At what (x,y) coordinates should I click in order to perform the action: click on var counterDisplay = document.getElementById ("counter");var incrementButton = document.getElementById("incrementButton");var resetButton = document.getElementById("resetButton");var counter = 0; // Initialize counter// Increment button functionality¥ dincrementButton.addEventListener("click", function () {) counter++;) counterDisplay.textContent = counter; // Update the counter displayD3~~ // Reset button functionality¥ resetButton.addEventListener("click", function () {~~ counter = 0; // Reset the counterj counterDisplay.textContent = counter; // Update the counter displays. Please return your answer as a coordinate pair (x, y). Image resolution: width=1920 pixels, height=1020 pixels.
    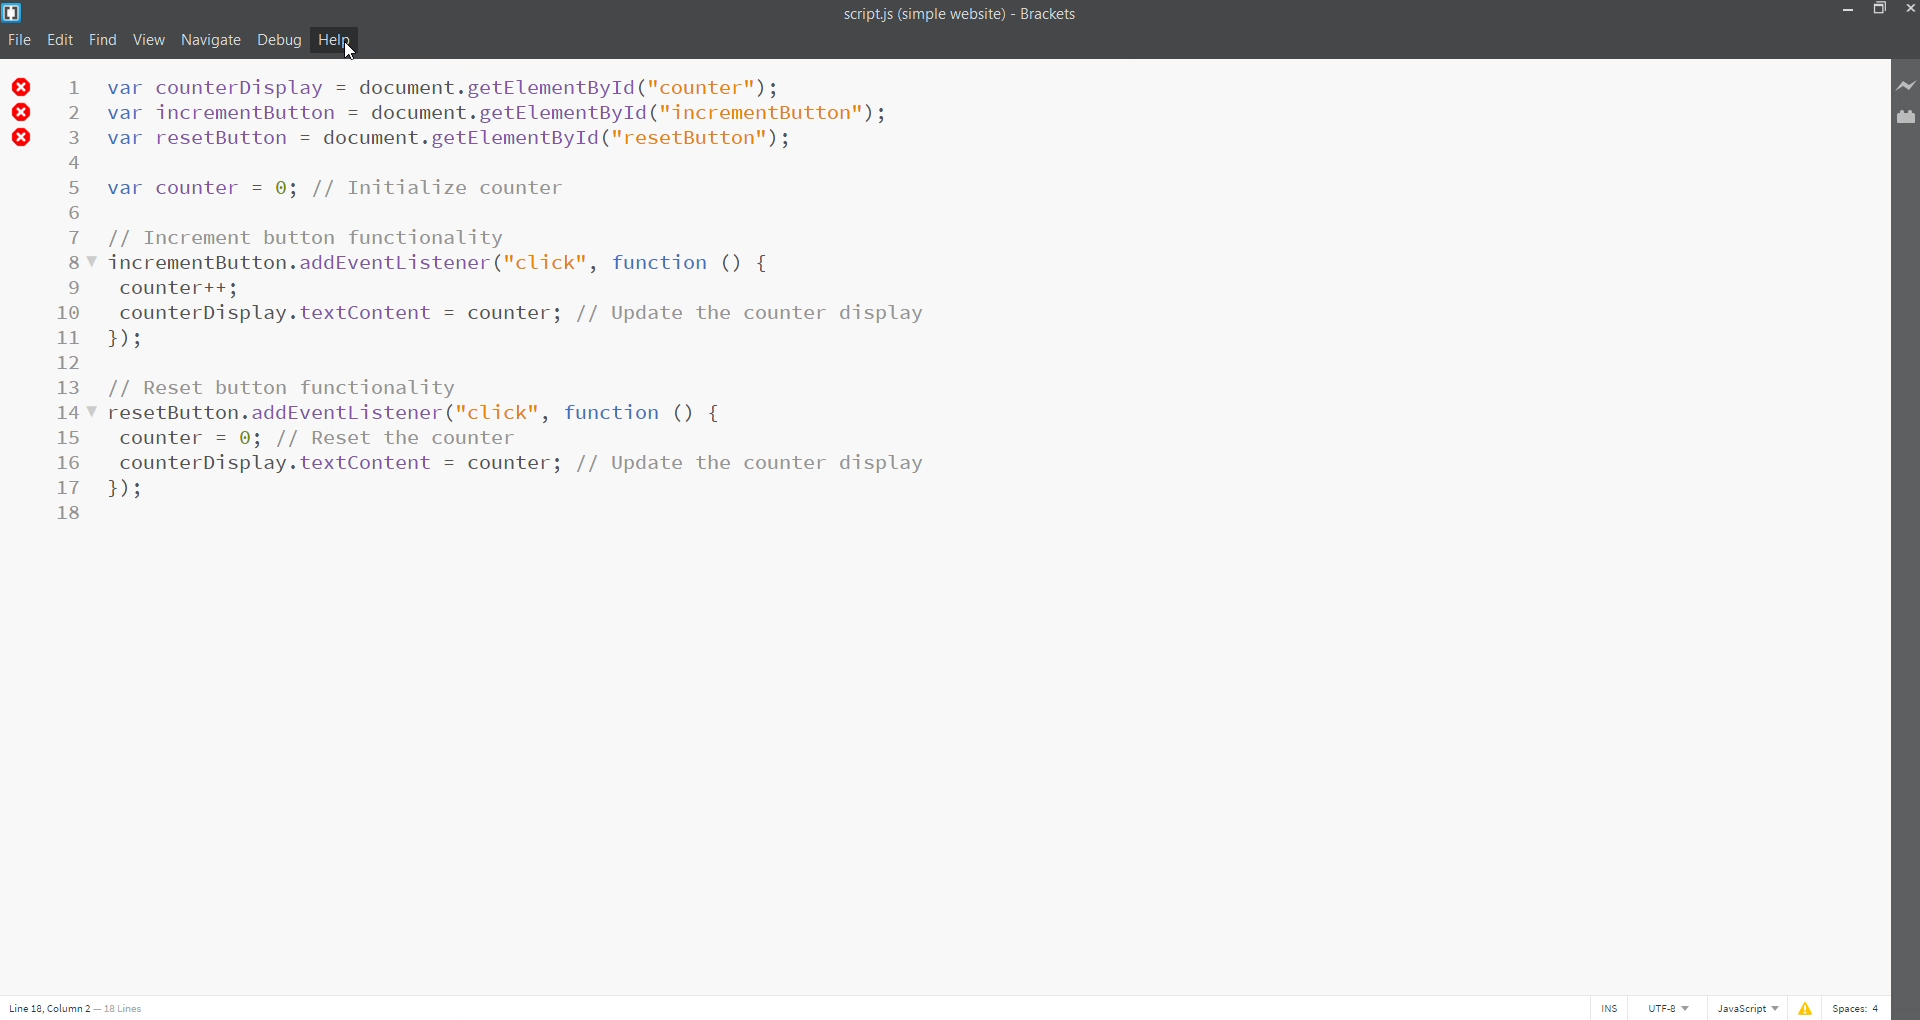
    Looking at the image, I should click on (700, 299).